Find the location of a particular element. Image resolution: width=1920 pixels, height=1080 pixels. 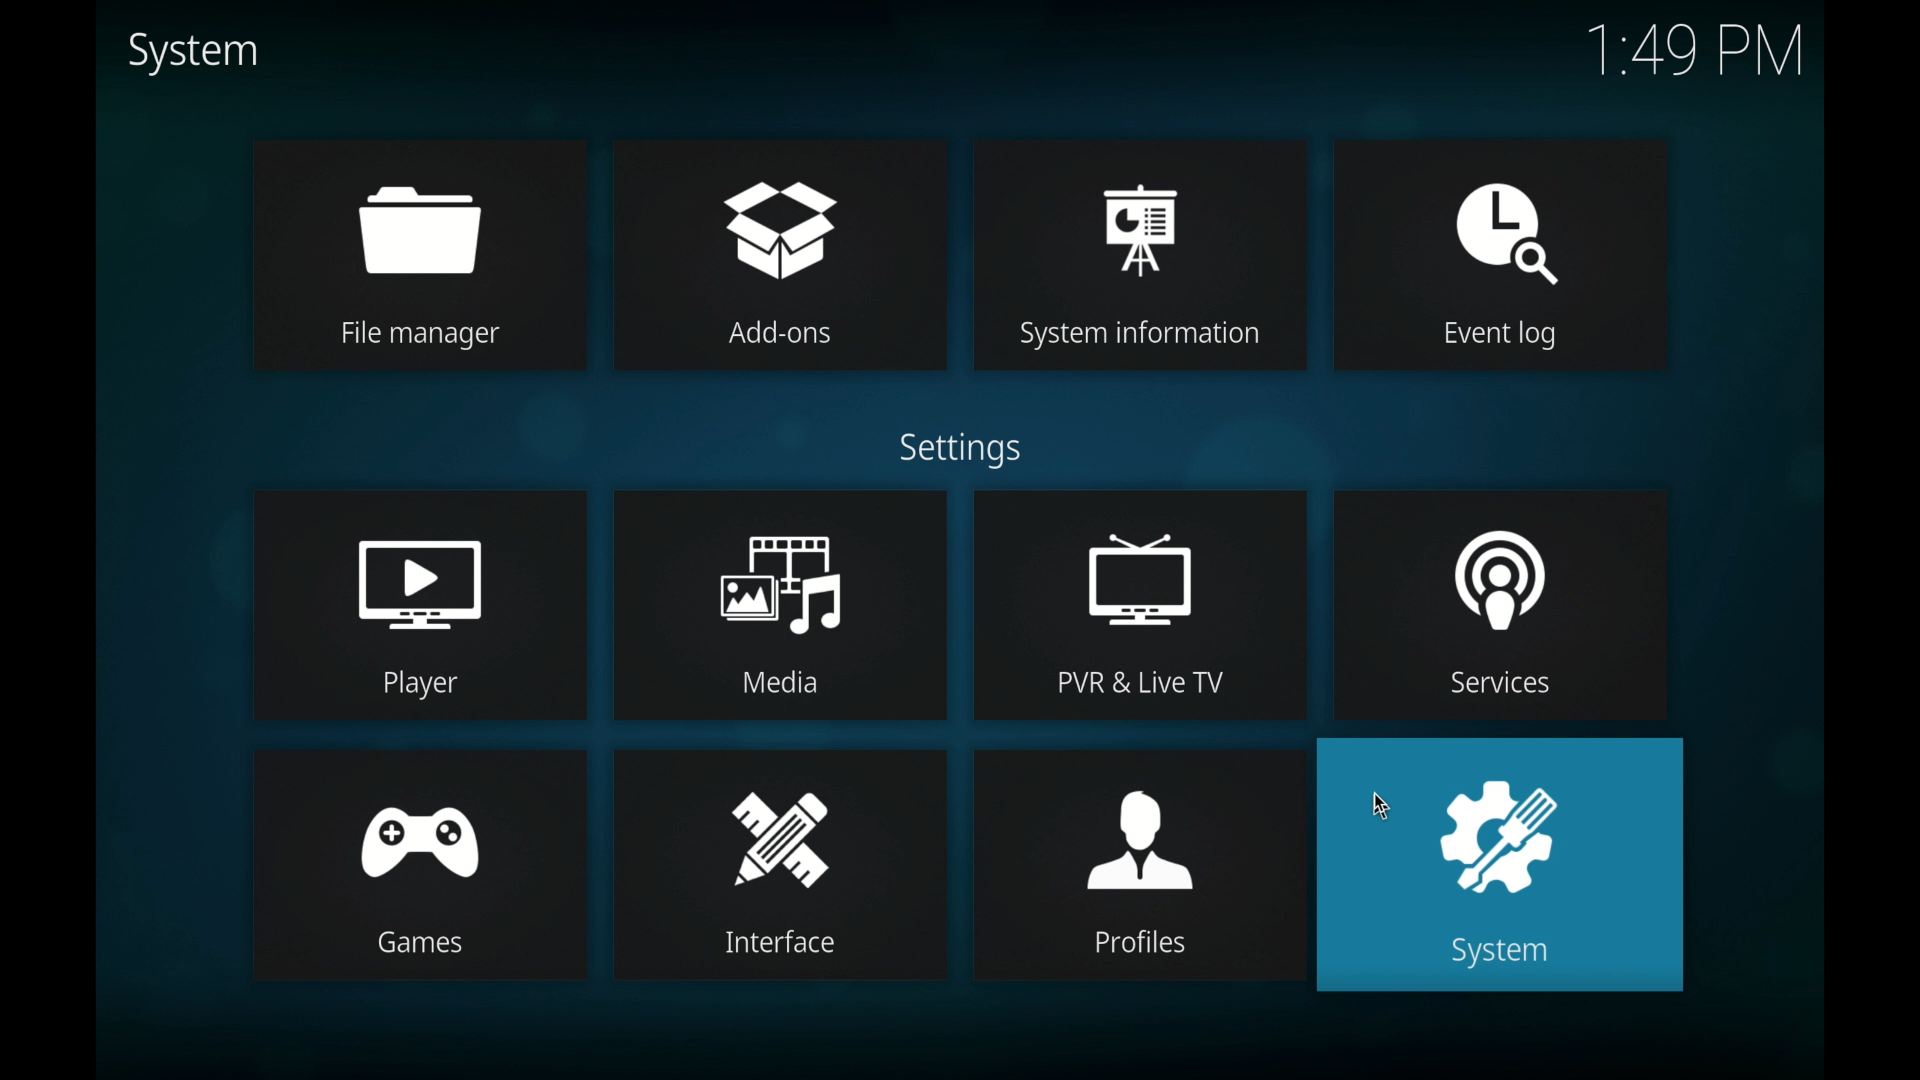

interface is located at coordinates (781, 865).